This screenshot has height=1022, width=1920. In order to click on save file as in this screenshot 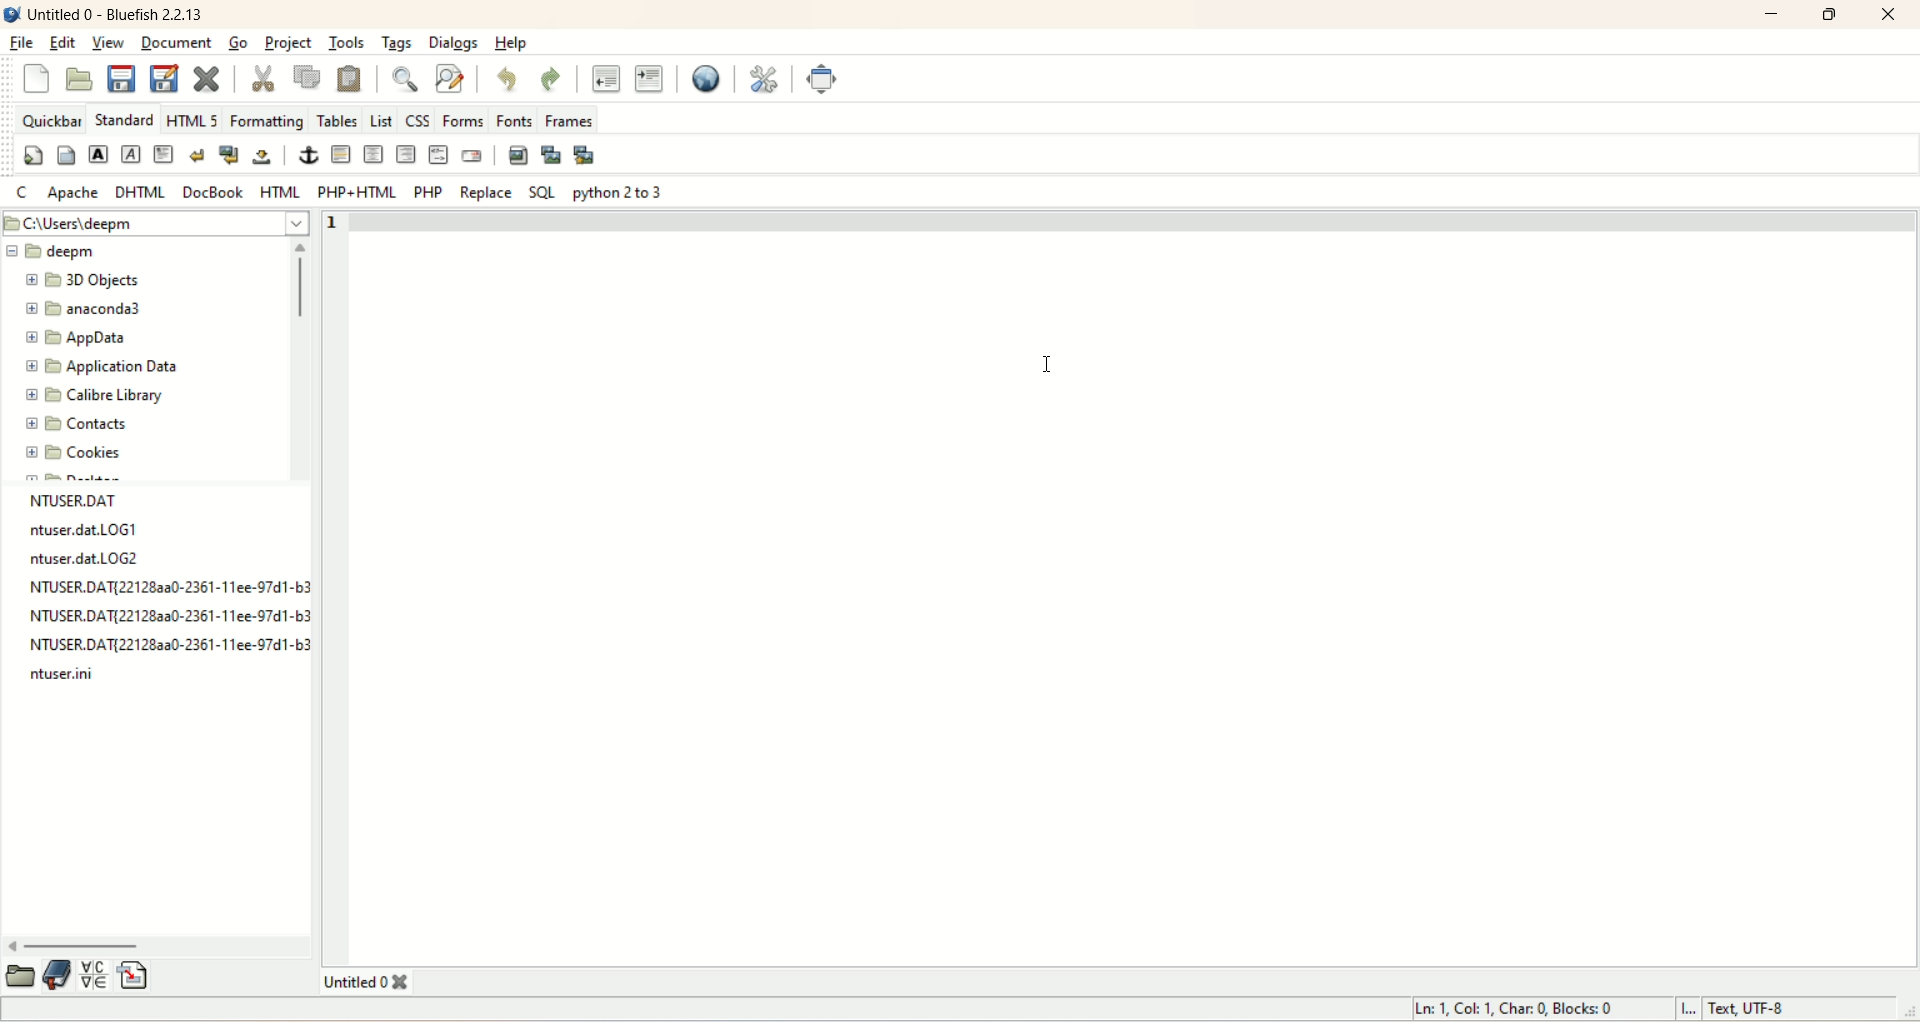, I will do `click(165, 79)`.